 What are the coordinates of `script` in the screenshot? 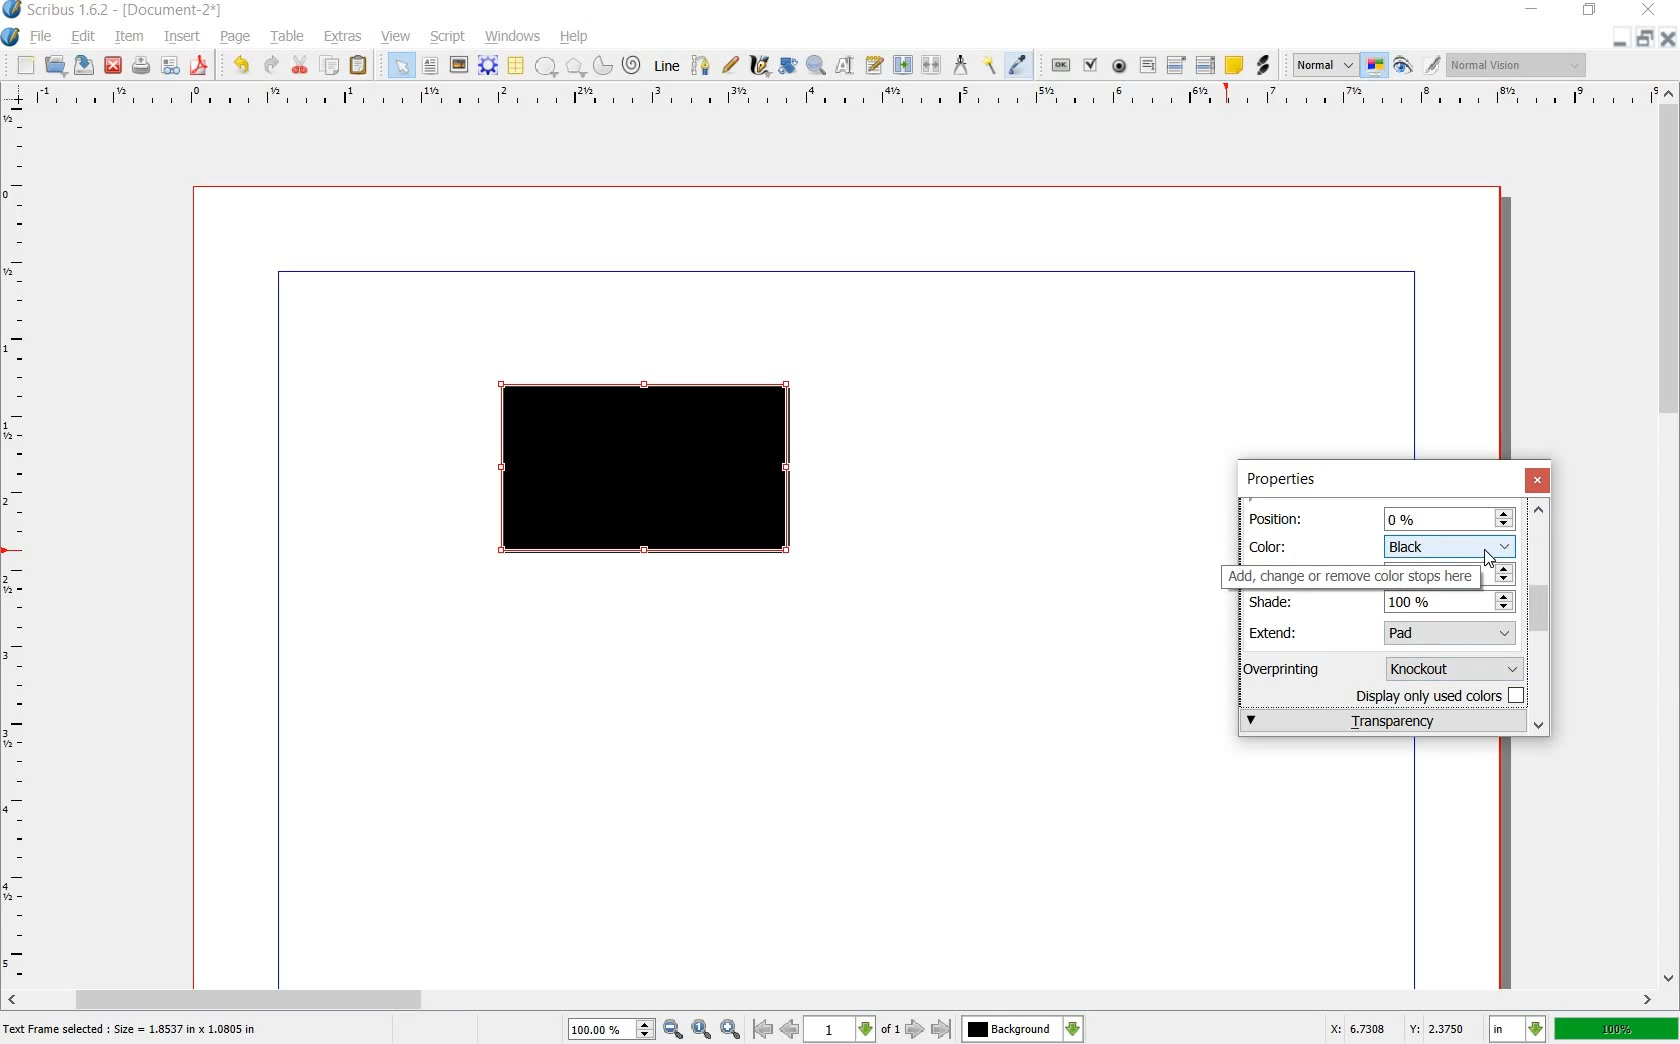 It's located at (449, 37).